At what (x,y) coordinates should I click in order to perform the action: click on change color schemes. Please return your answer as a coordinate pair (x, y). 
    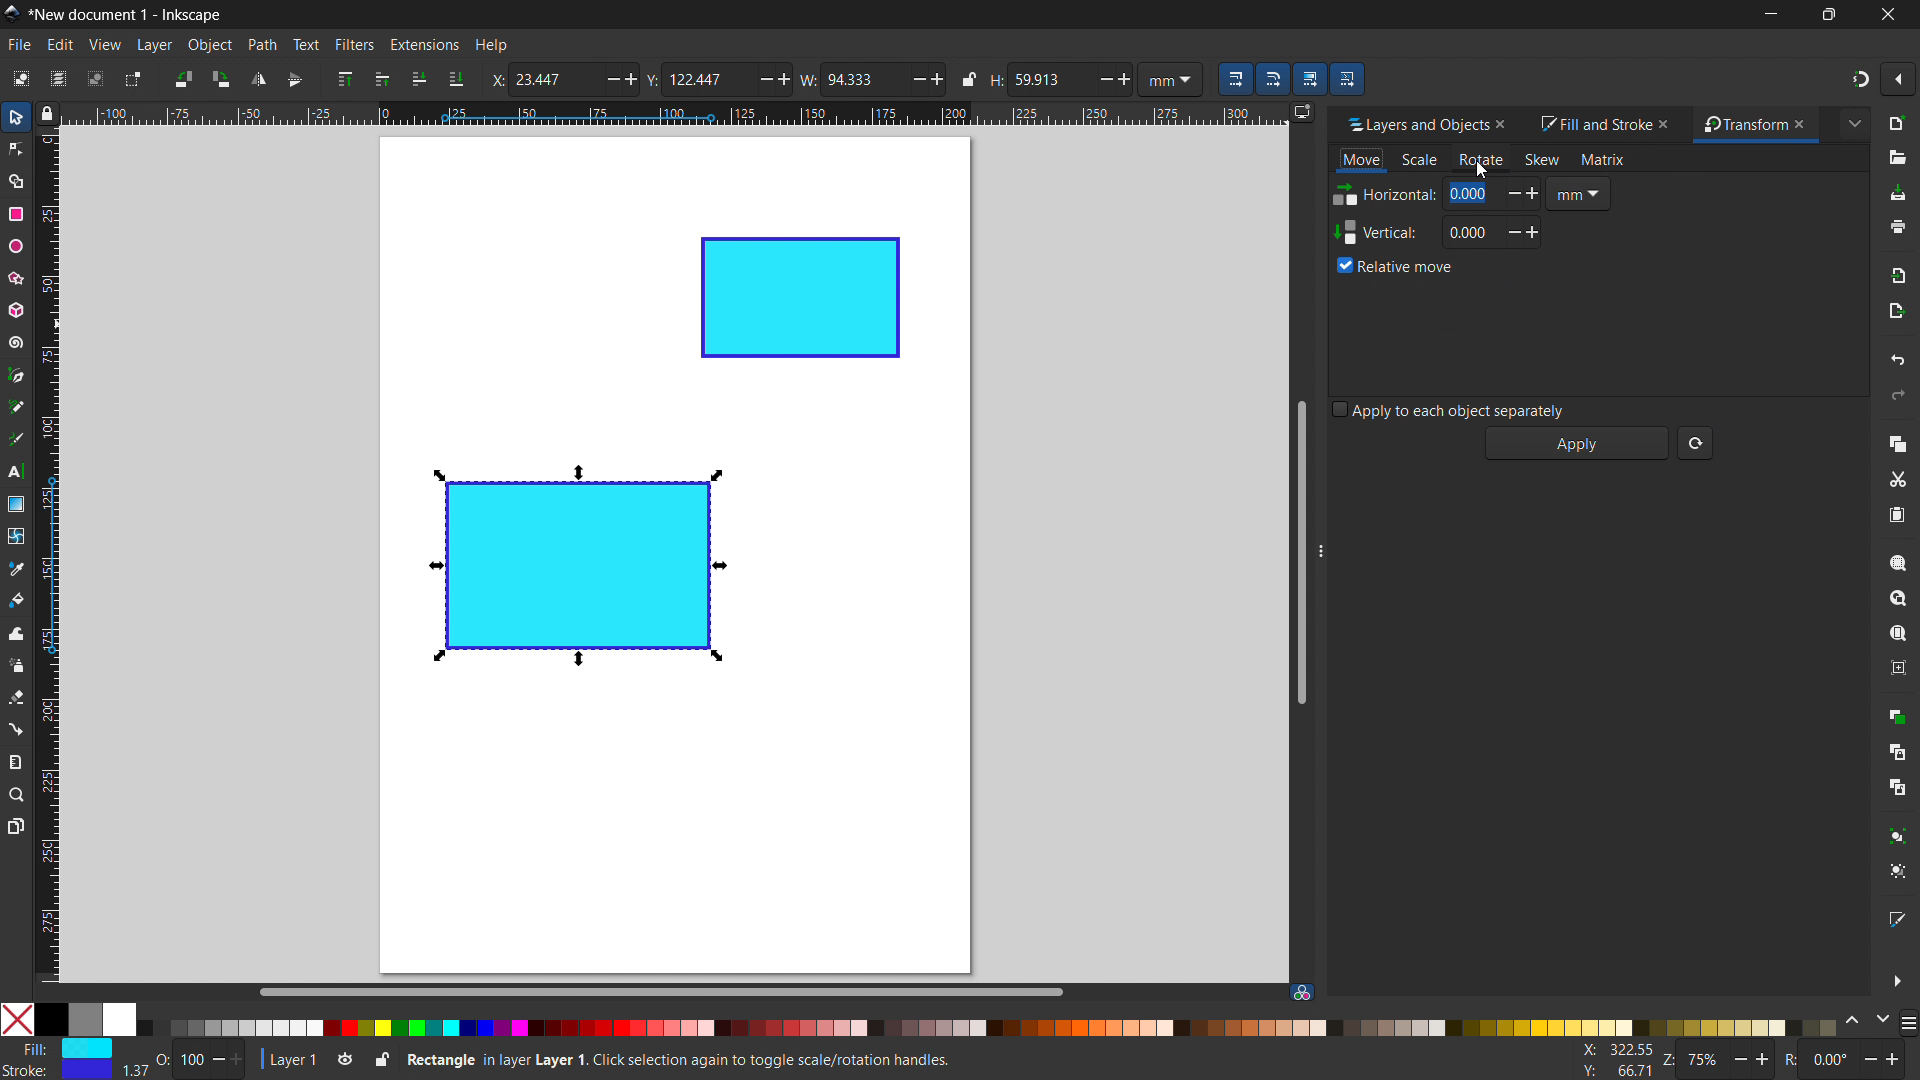
    Looking at the image, I should click on (1866, 1021).